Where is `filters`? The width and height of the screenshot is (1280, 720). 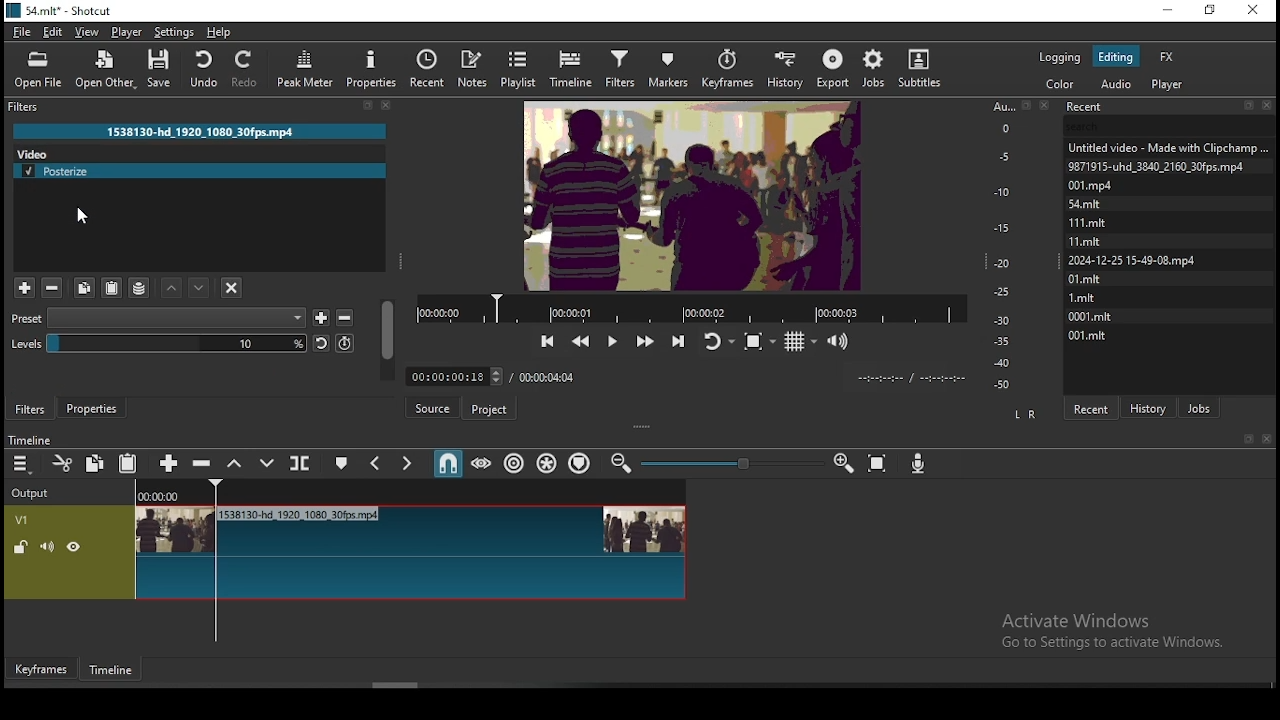
filters is located at coordinates (623, 68).